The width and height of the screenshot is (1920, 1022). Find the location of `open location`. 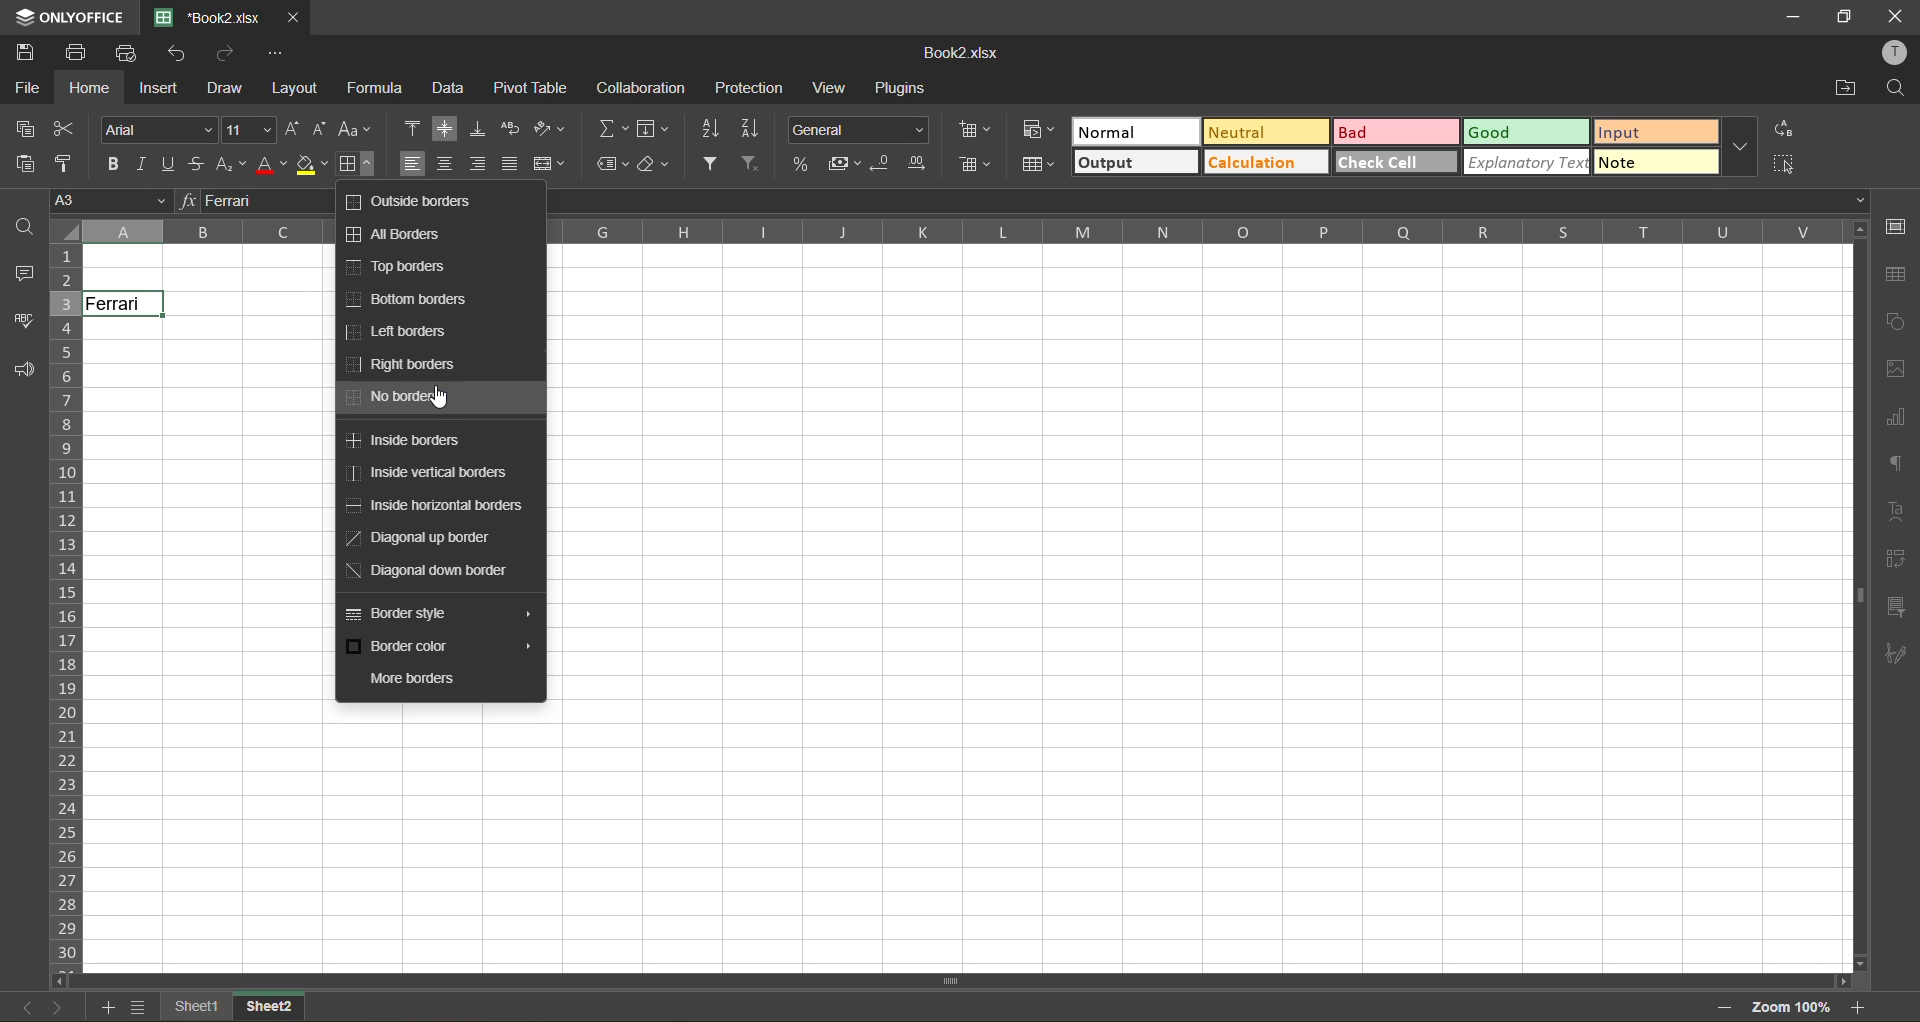

open location is located at coordinates (1848, 90).